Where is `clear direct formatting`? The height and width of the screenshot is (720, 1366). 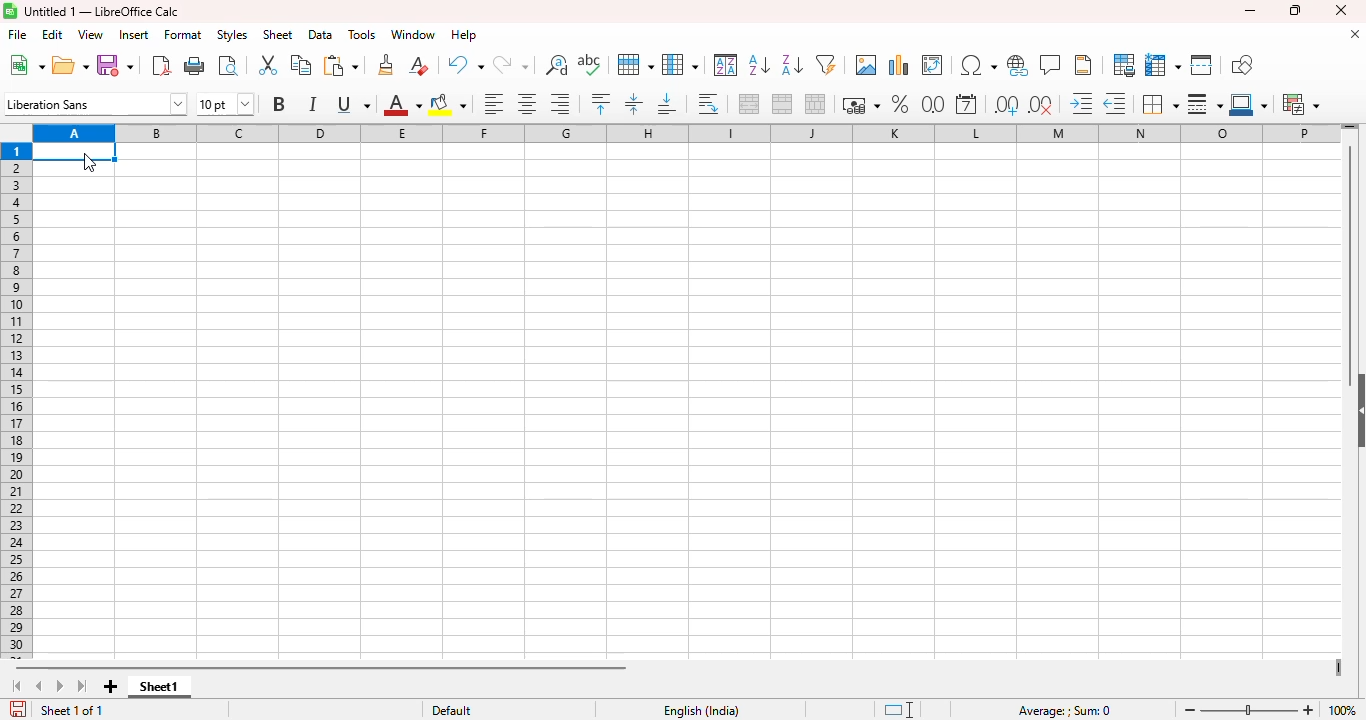 clear direct formatting is located at coordinates (419, 64).